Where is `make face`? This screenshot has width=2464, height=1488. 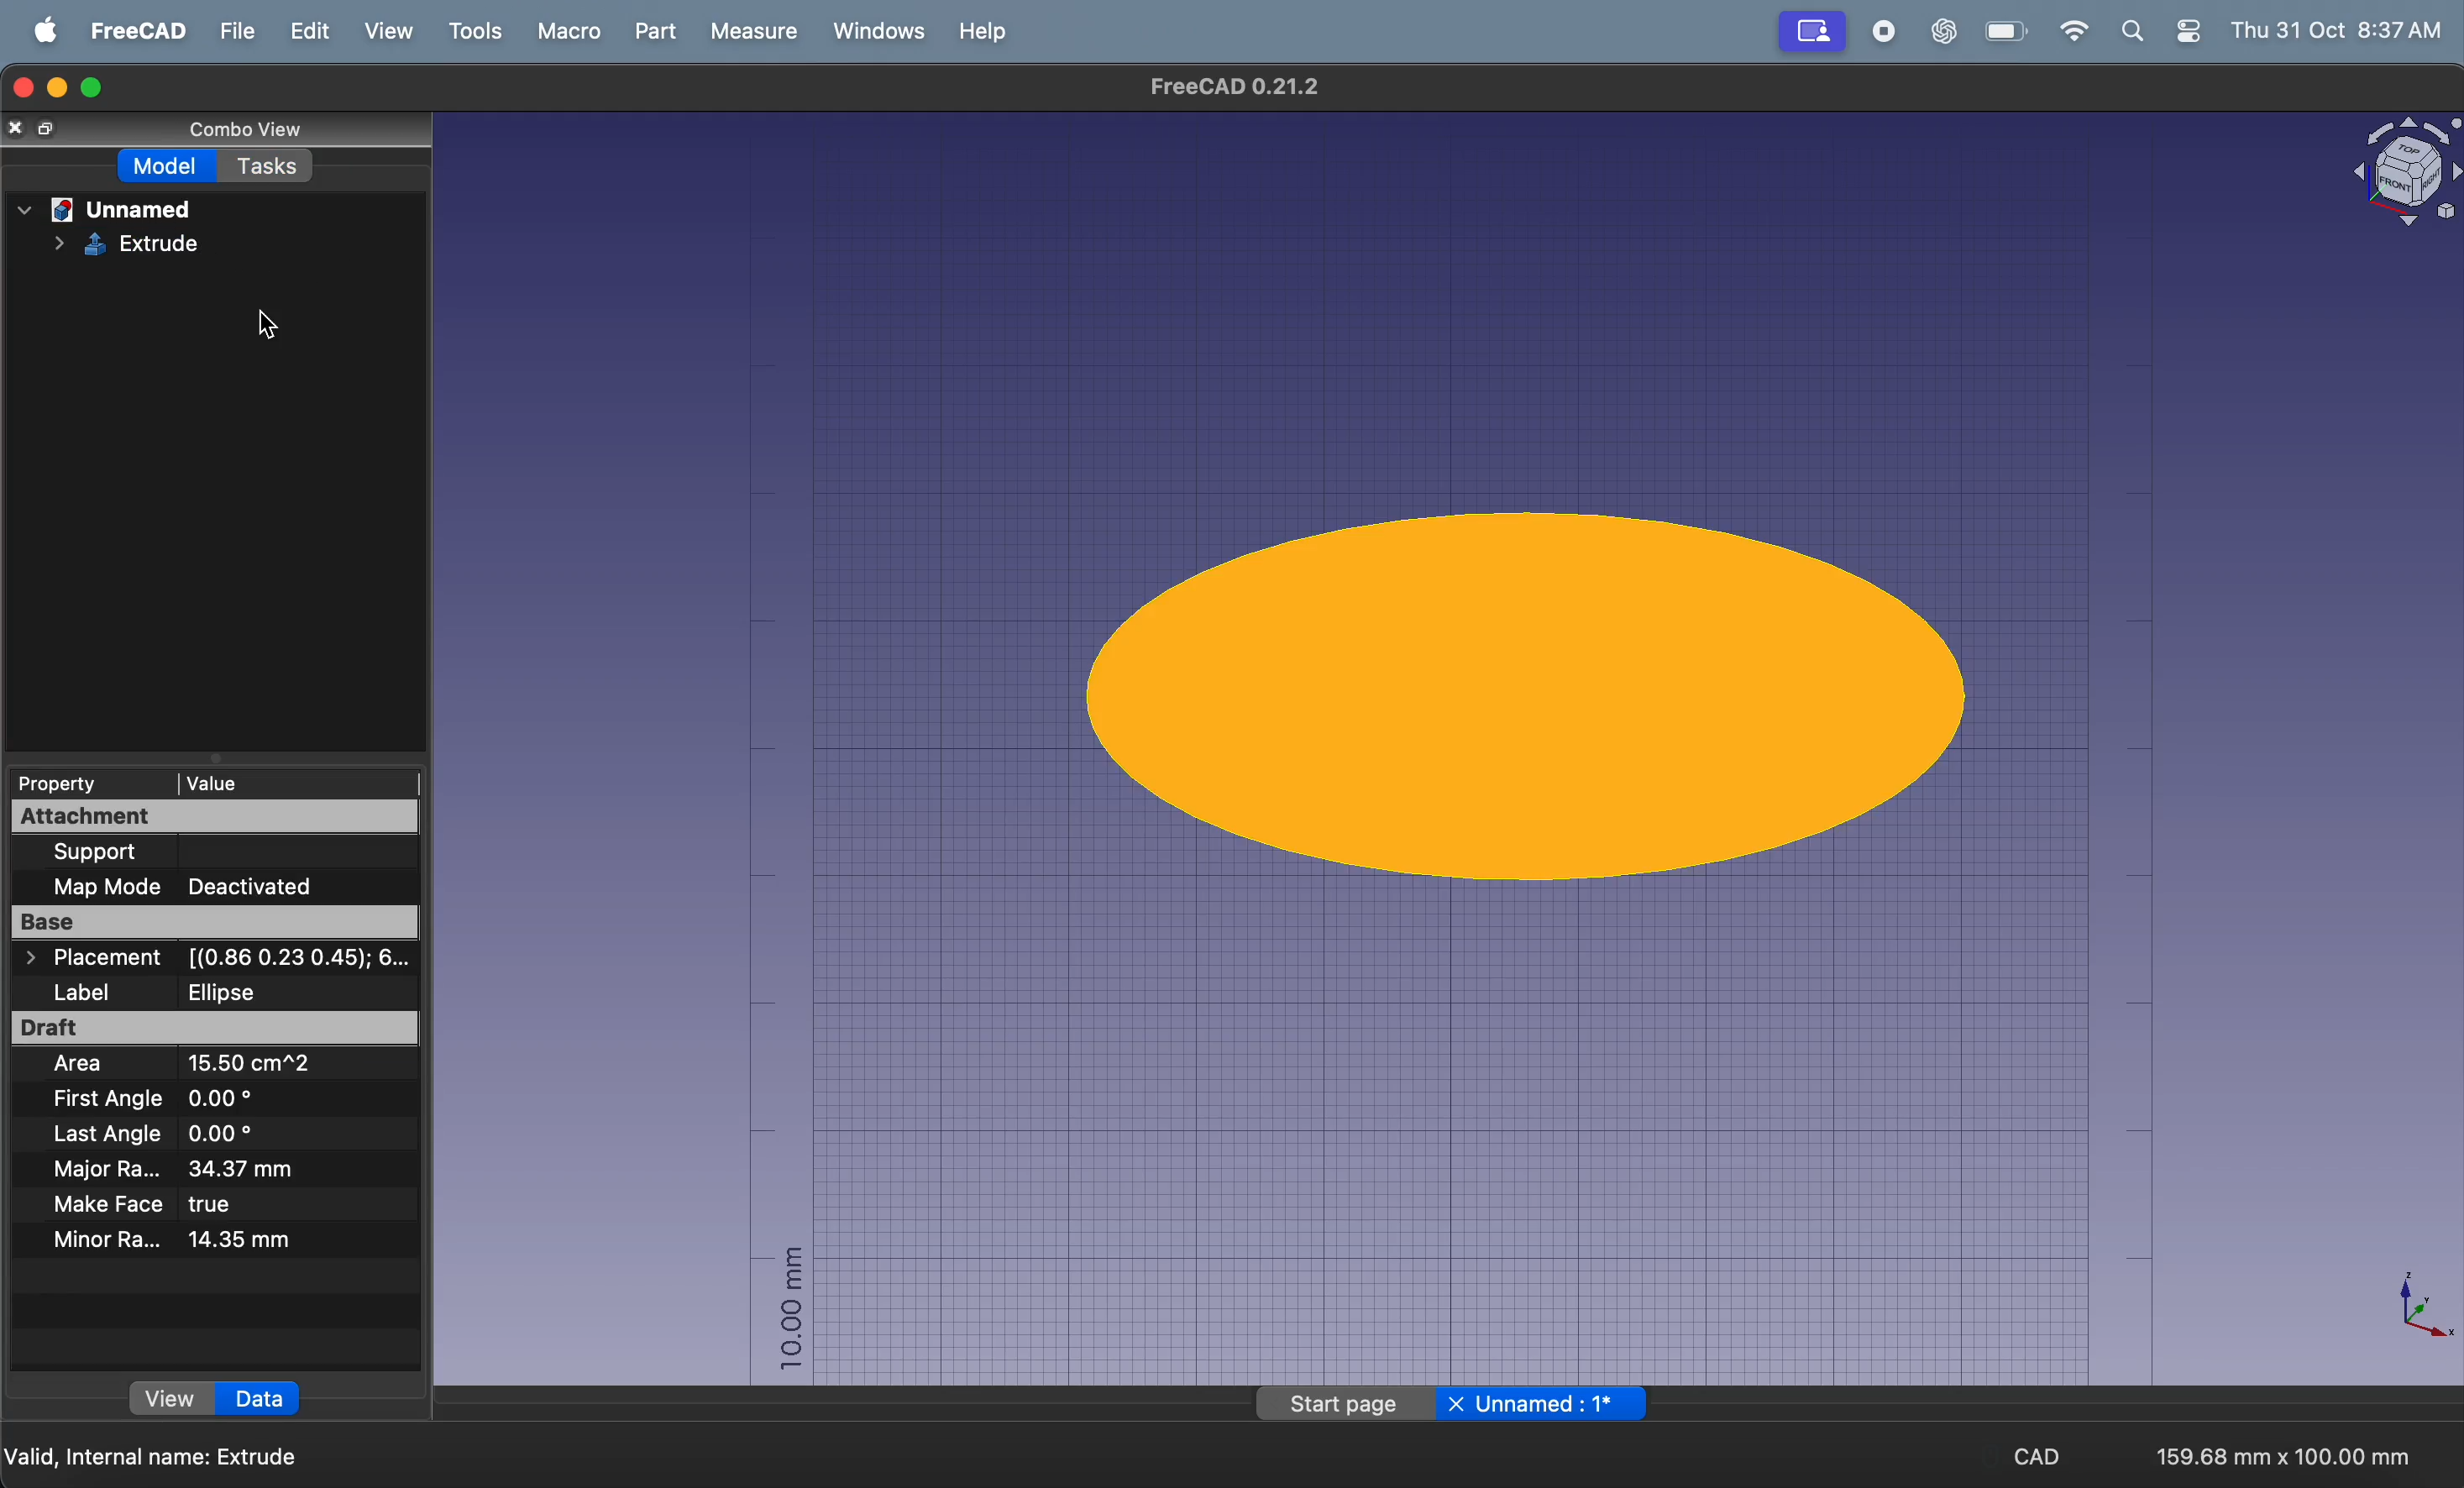 make face is located at coordinates (171, 1205).